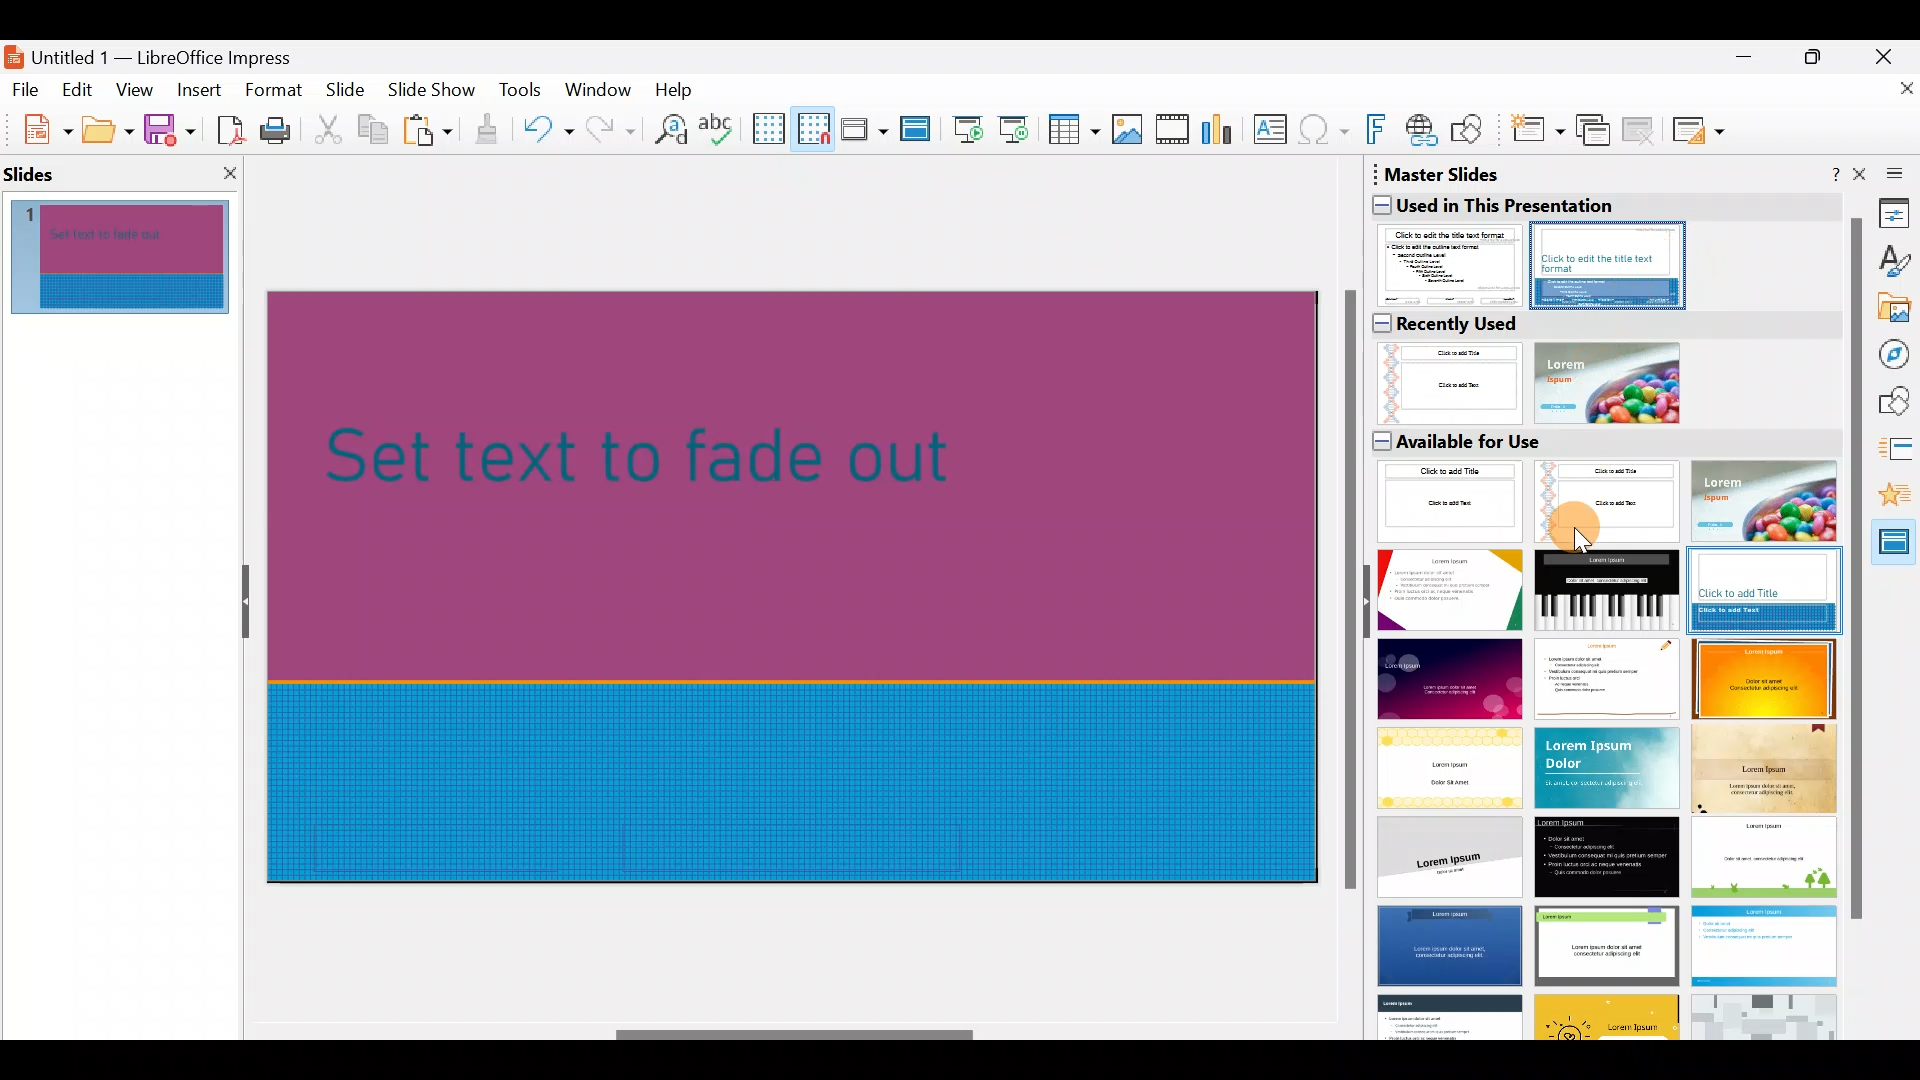  I want to click on Close, so click(1891, 54).